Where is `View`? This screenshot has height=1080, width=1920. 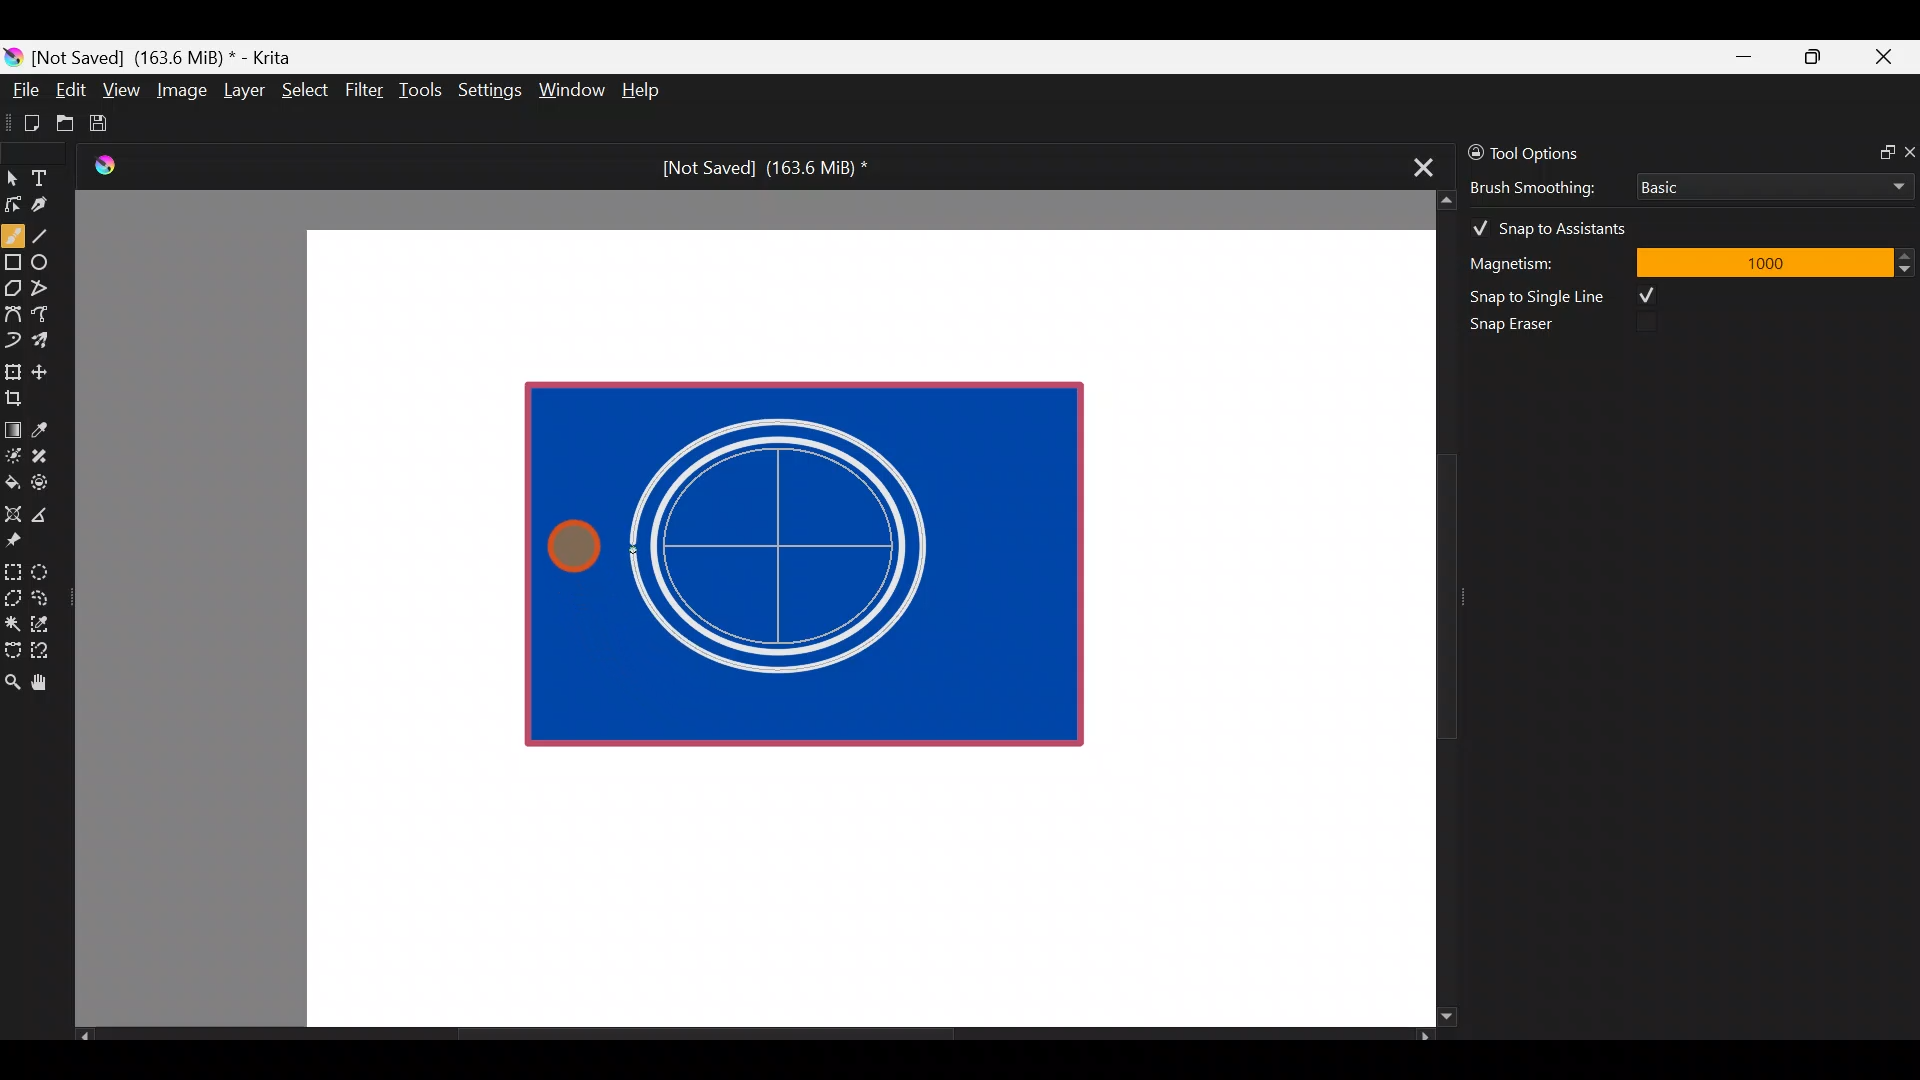
View is located at coordinates (122, 90).